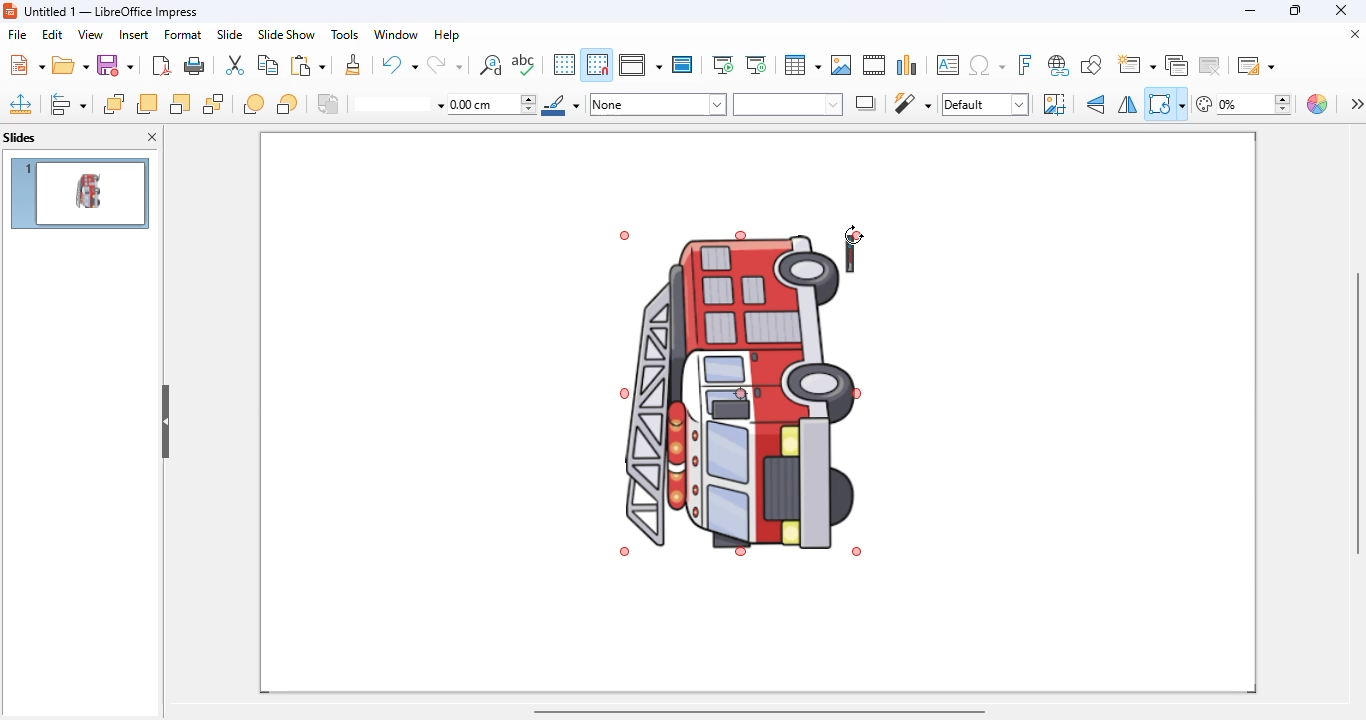 This screenshot has width=1366, height=720. I want to click on send to back, so click(214, 104).